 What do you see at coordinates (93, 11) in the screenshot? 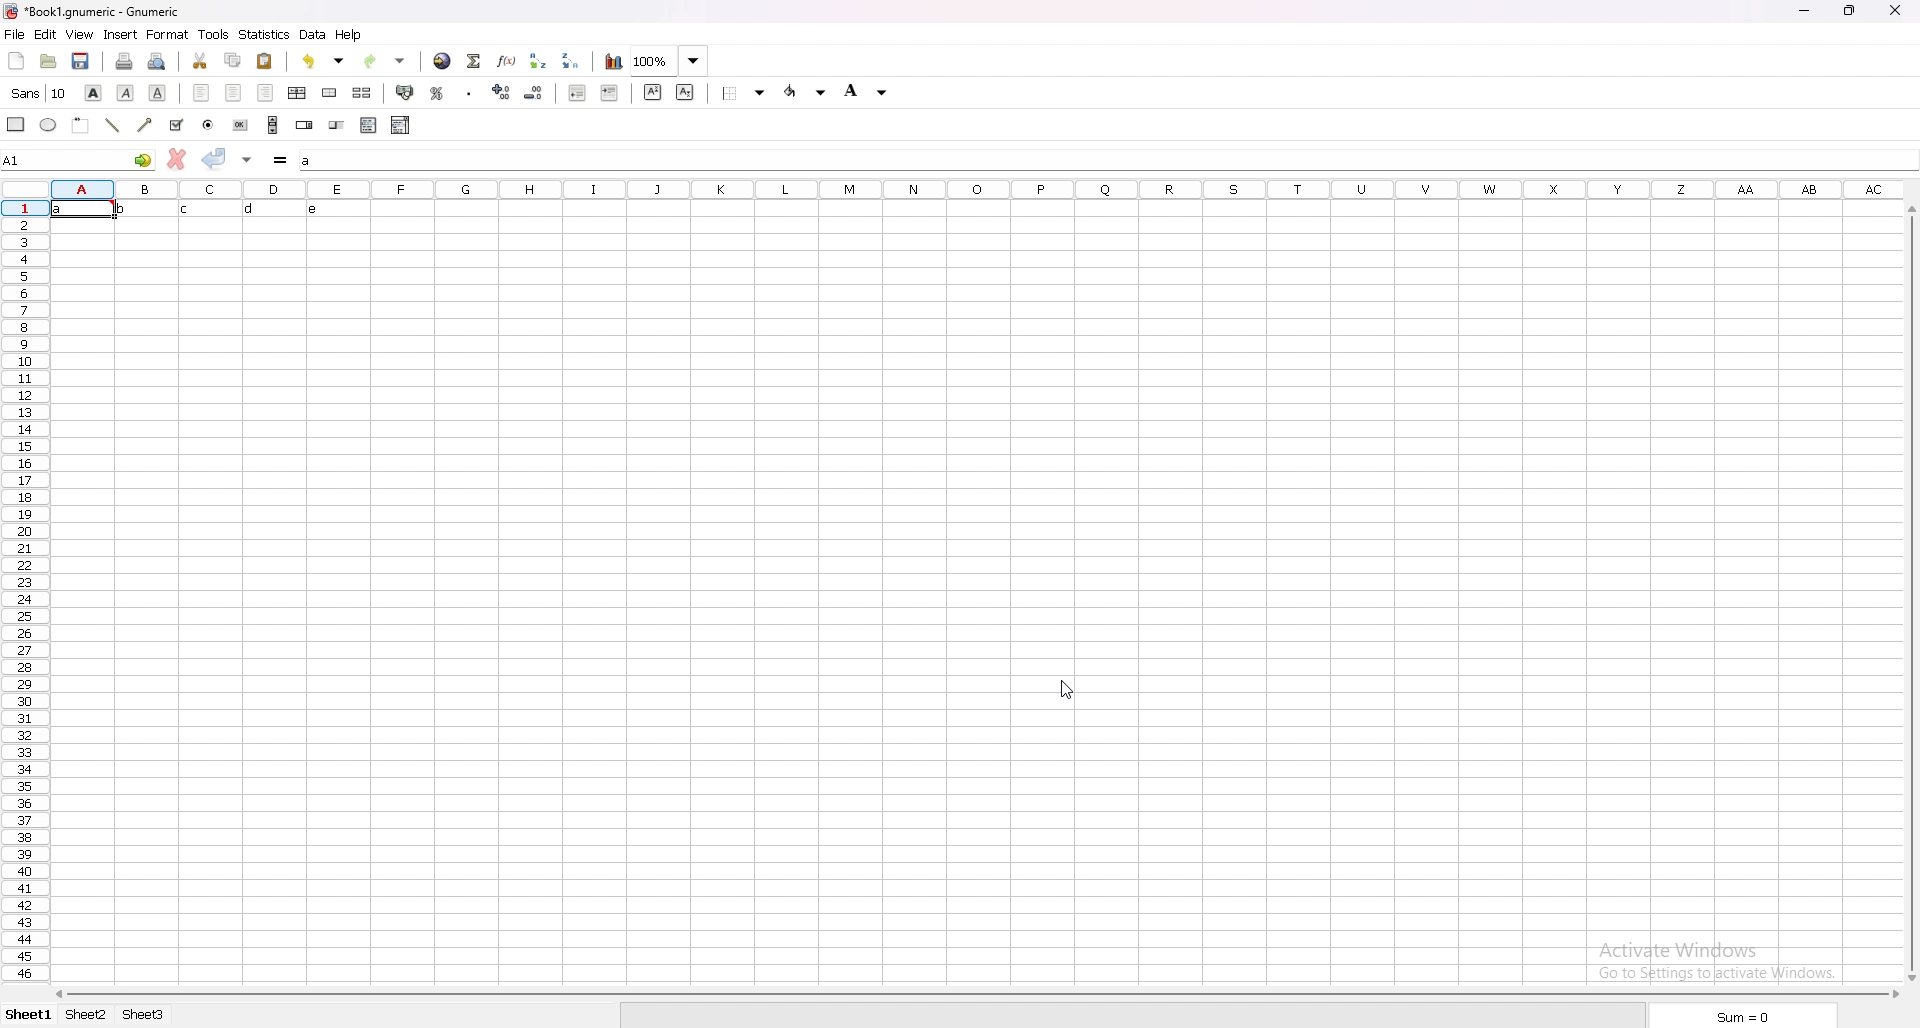
I see `file name` at bounding box center [93, 11].